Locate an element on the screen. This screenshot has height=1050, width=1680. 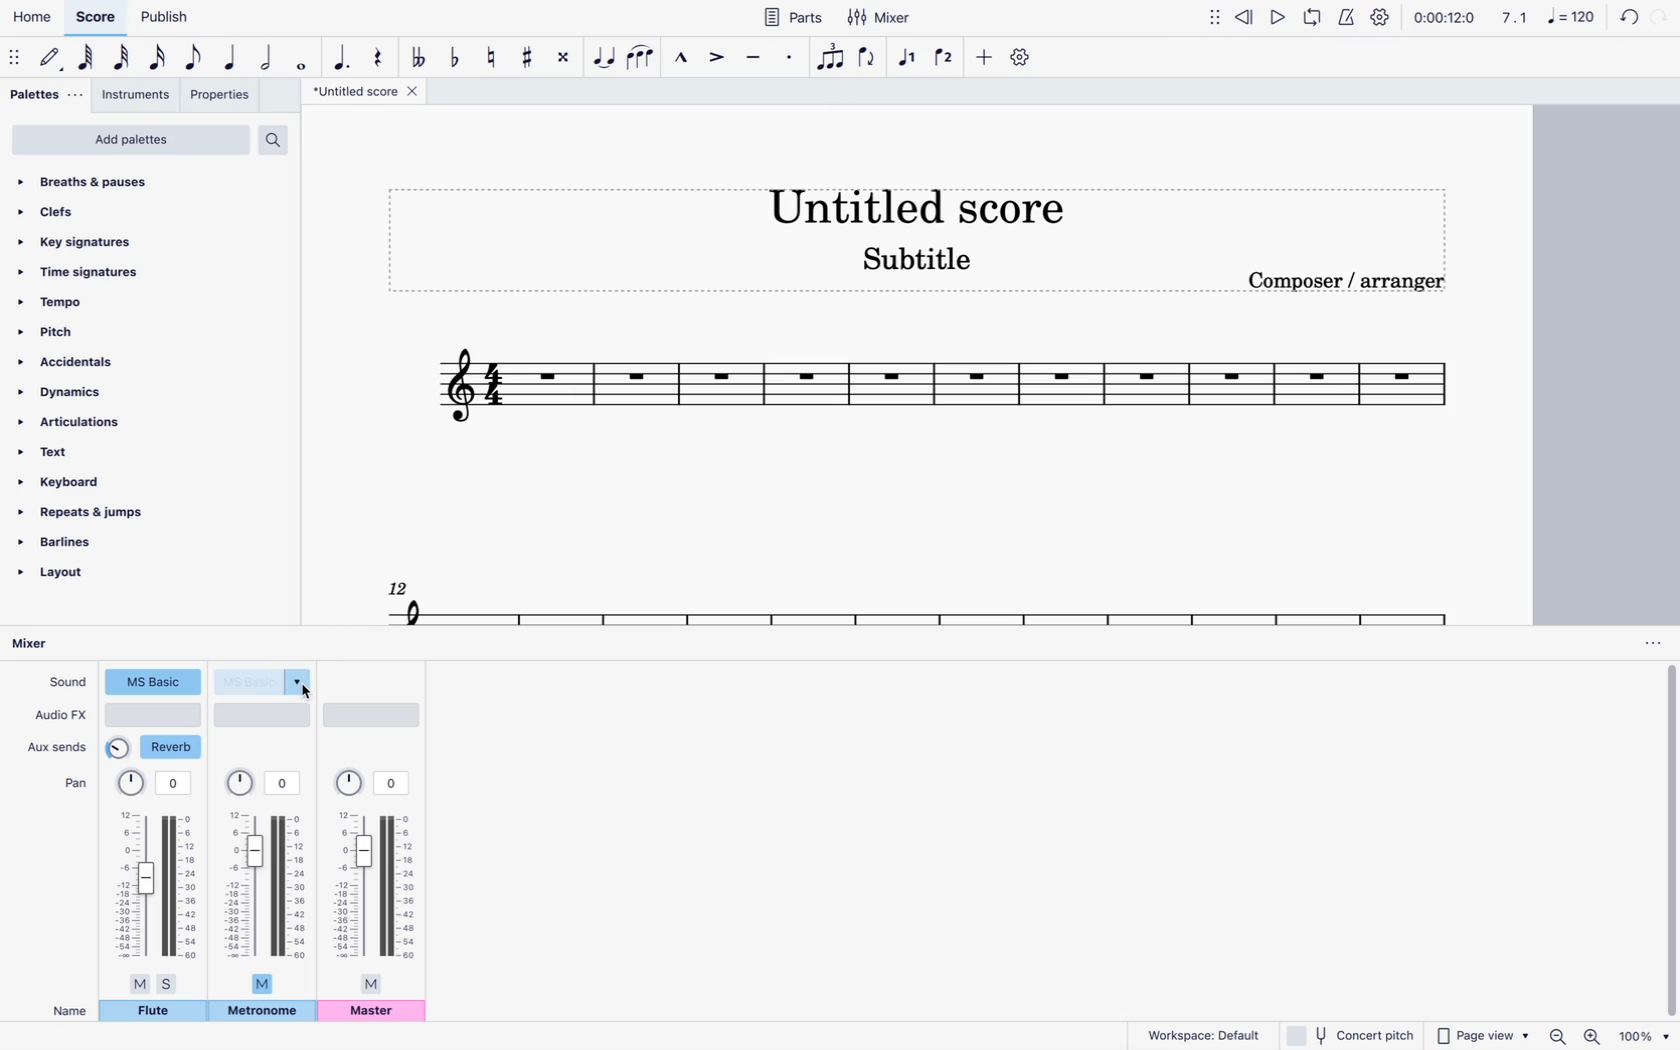
time is located at coordinates (1444, 19).